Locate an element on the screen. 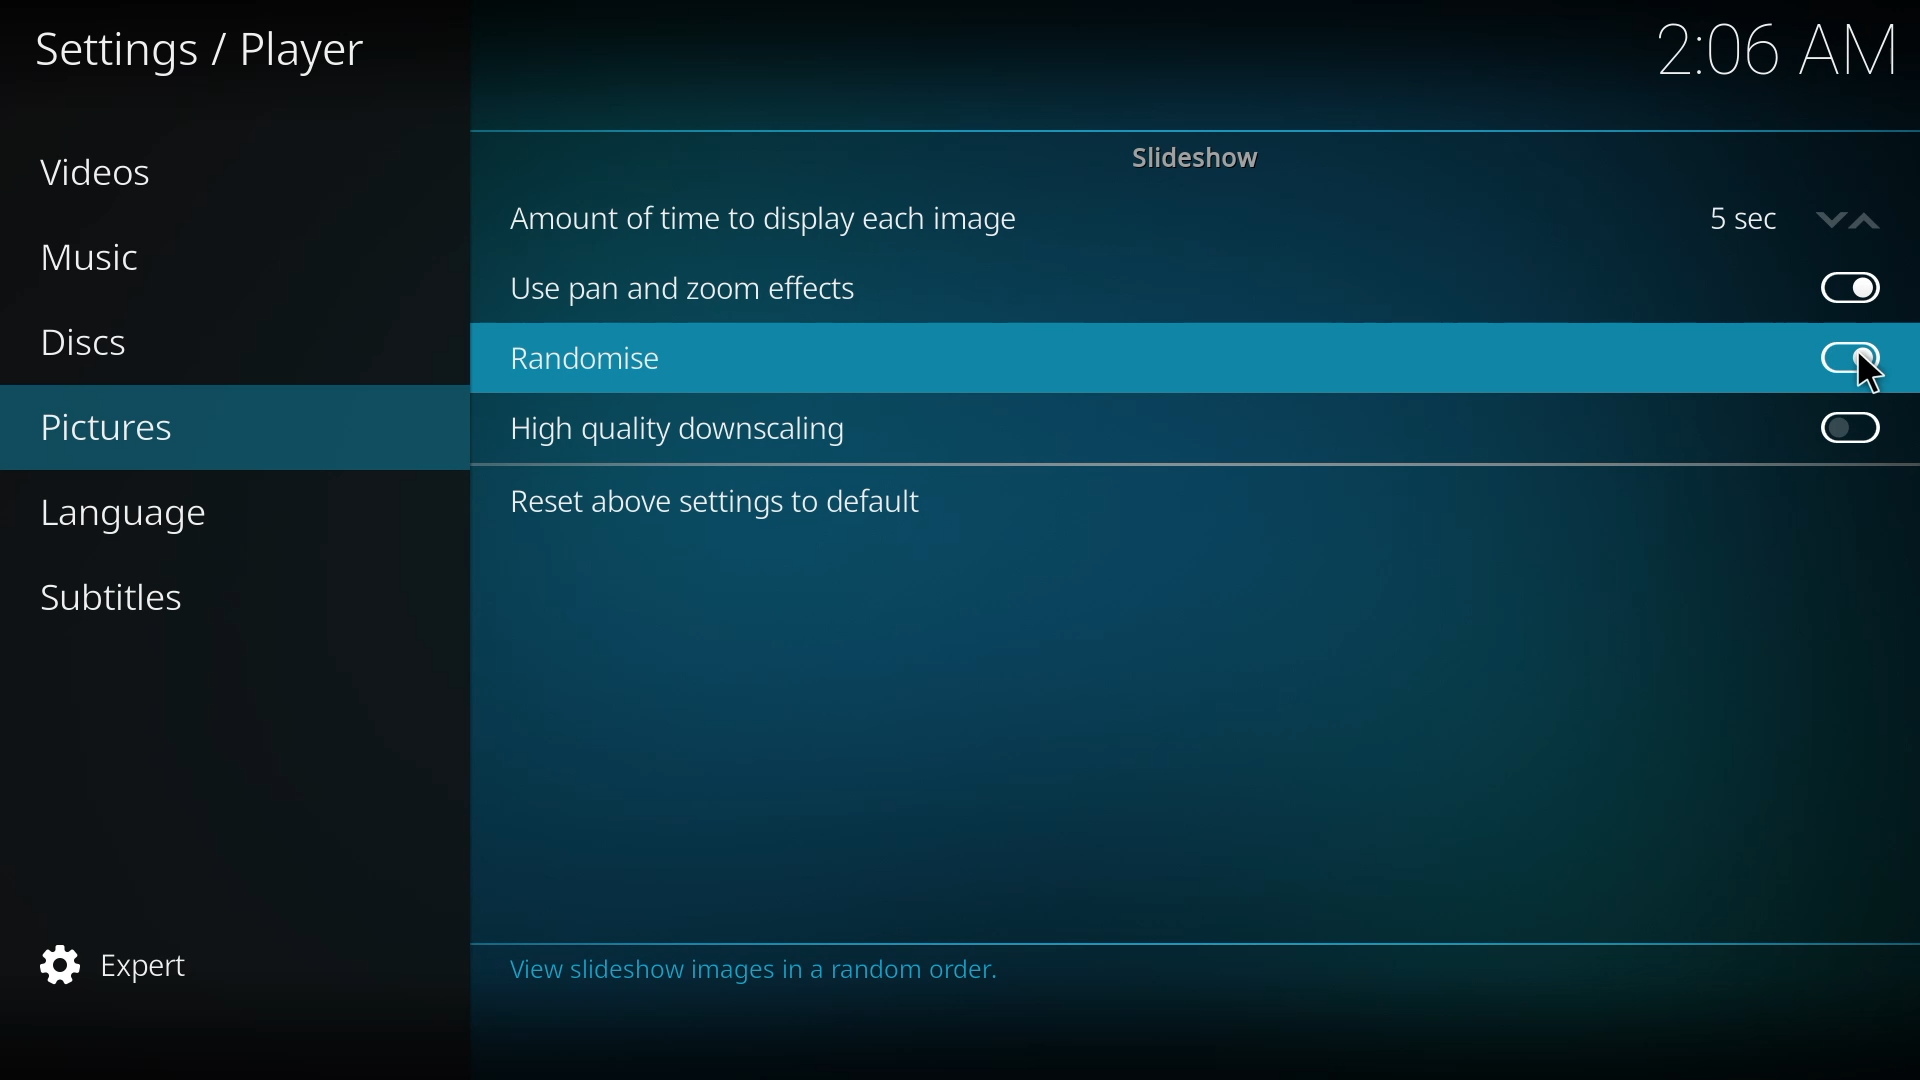 The height and width of the screenshot is (1080, 1920). time is located at coordinates (1774, 51).